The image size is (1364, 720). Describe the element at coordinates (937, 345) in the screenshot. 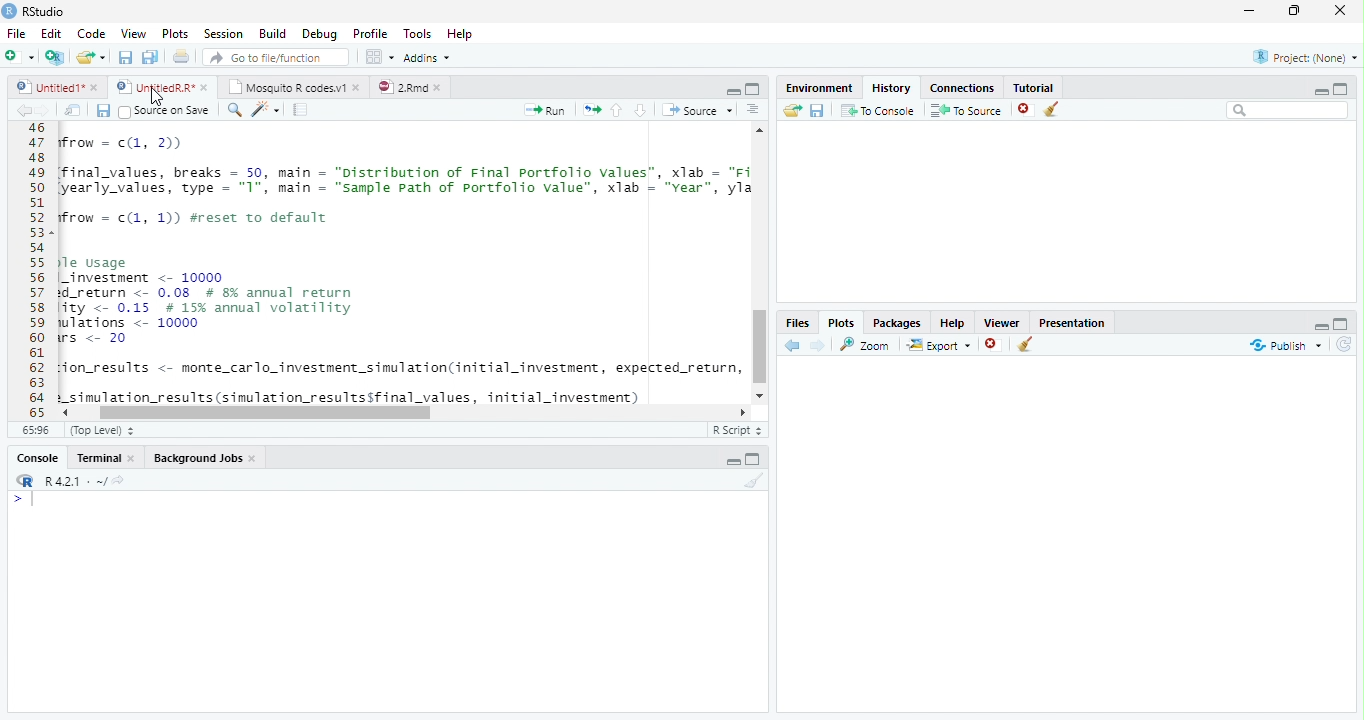

I see `Export` at that location.